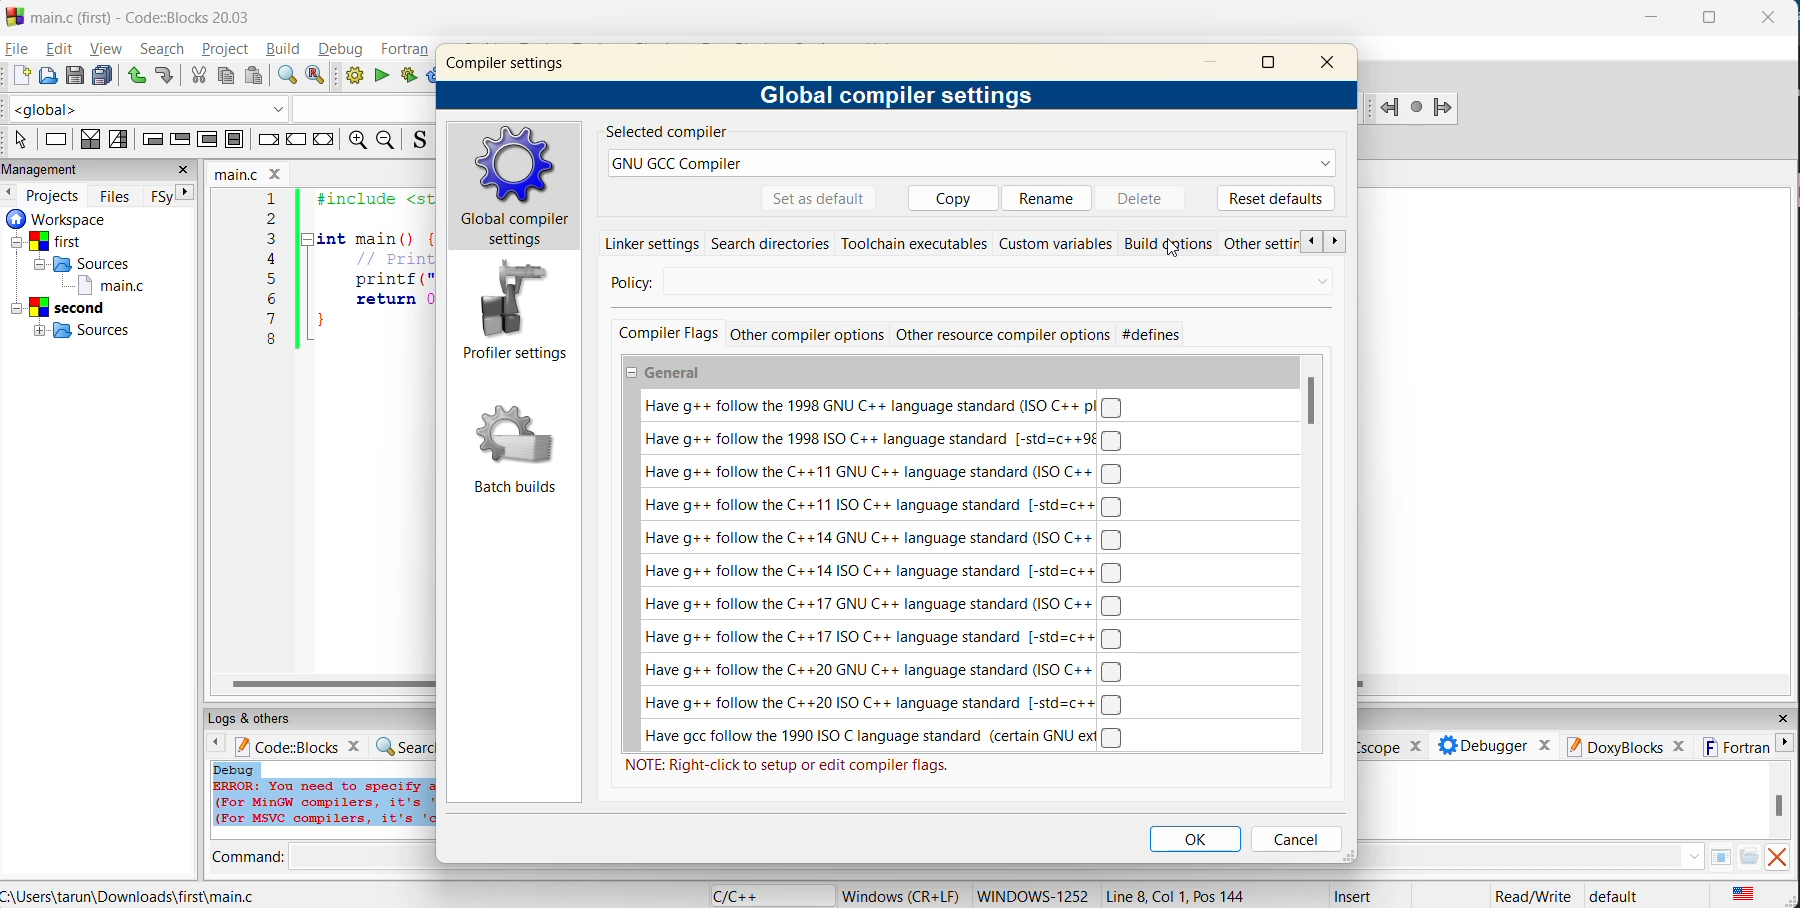  Describe the element at coordinates (737, 896) in the screenshot. I see `language` at that location.